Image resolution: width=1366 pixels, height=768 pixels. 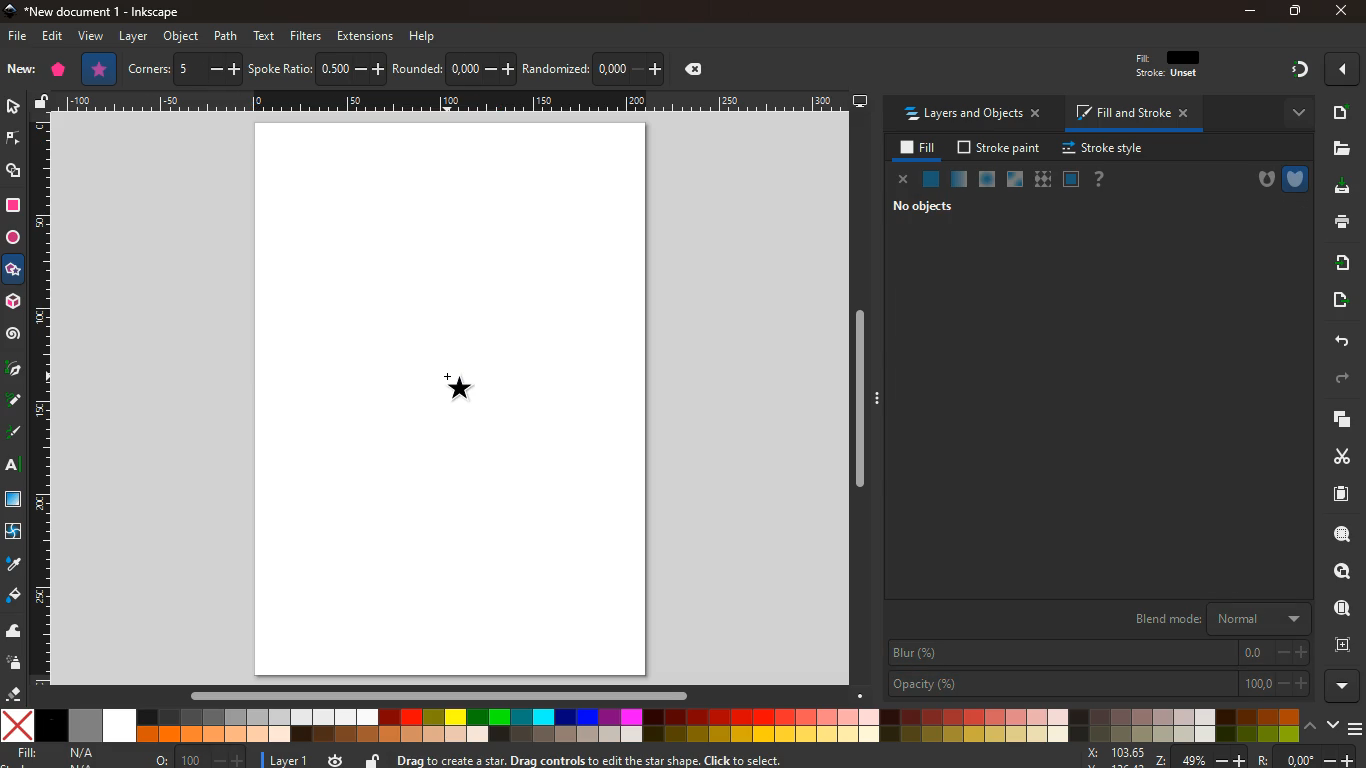 I want to click on color, so click(x=650, y=726).